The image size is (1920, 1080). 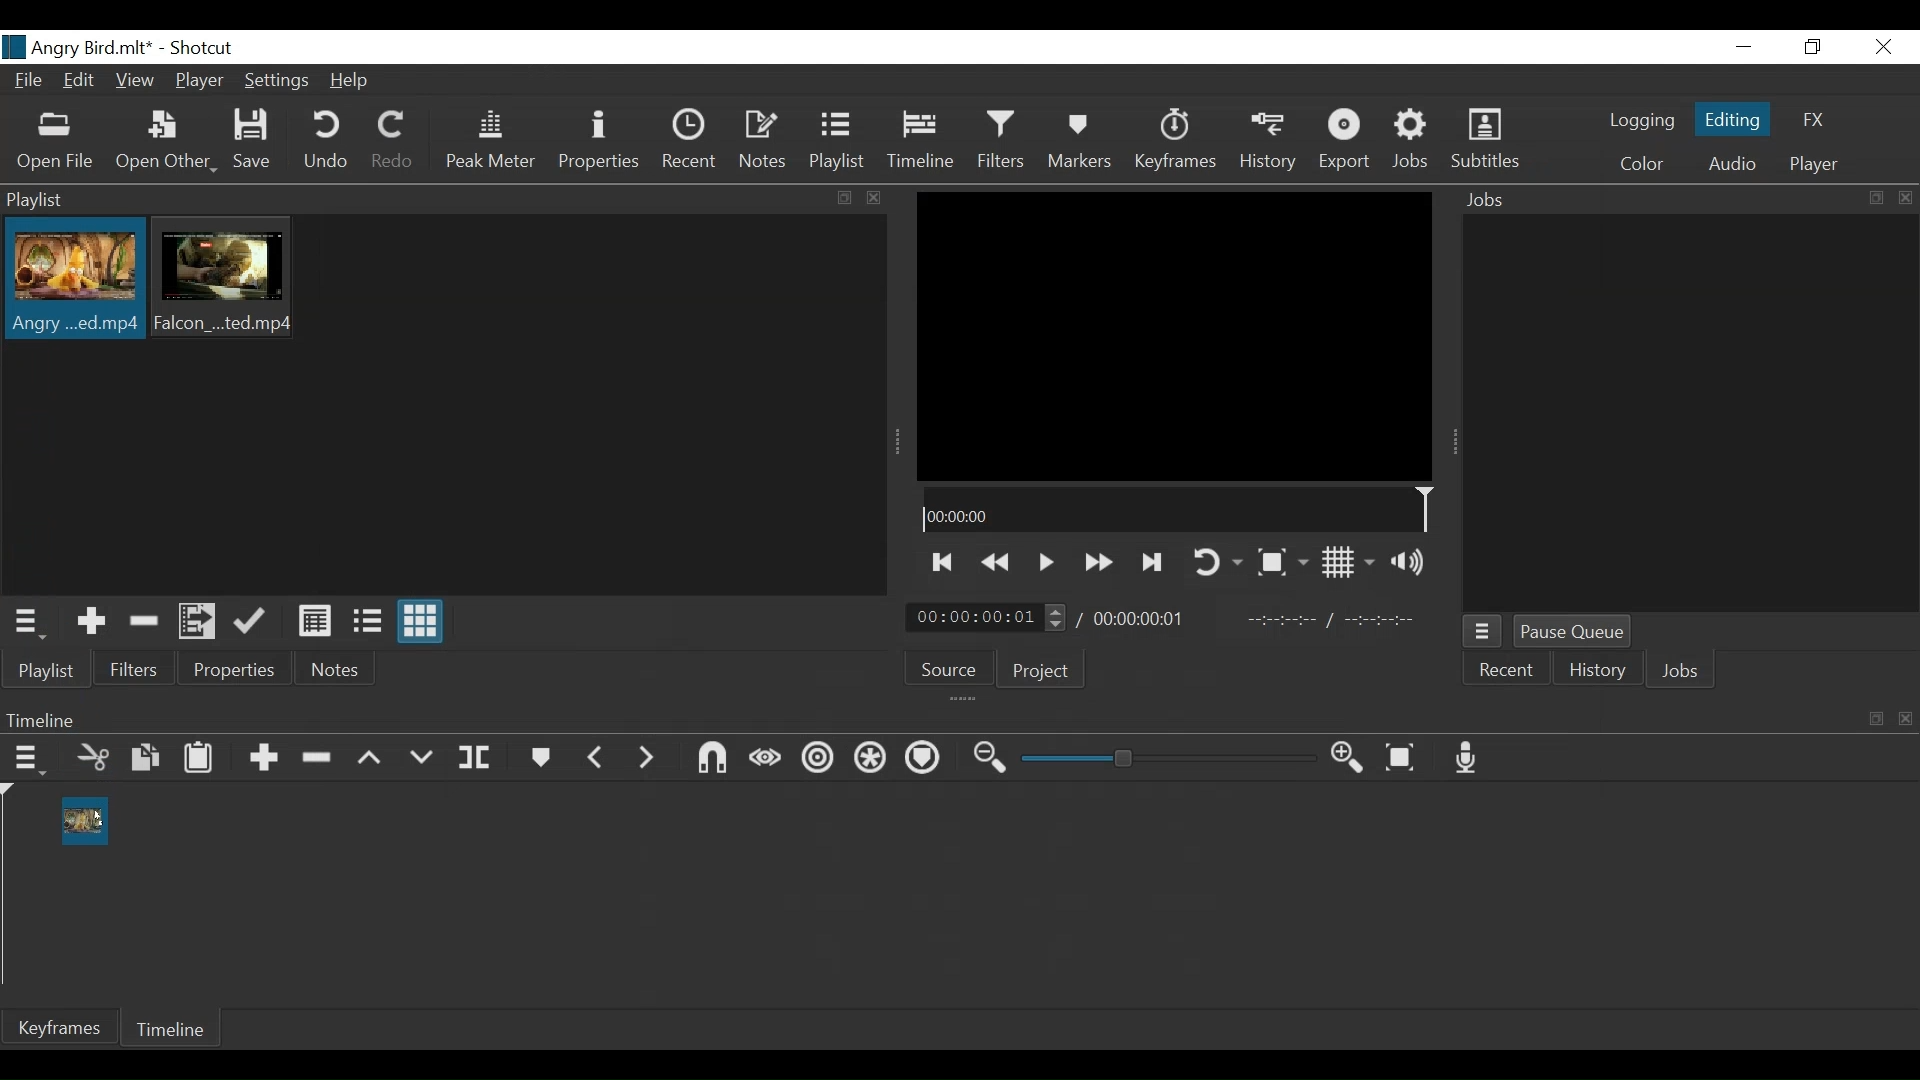 I want to click on Redo, so click(x=392, y=141).